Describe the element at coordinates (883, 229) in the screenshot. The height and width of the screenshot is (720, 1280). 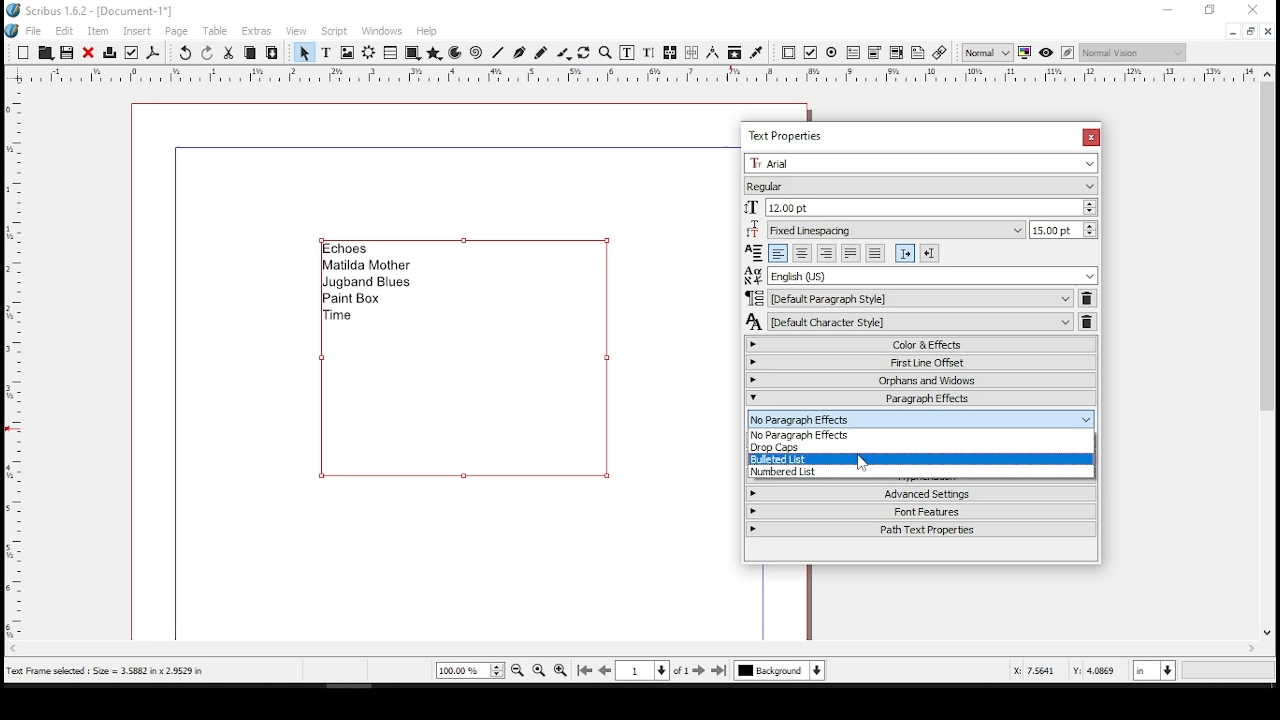
I see `line spacing mode` at that location.